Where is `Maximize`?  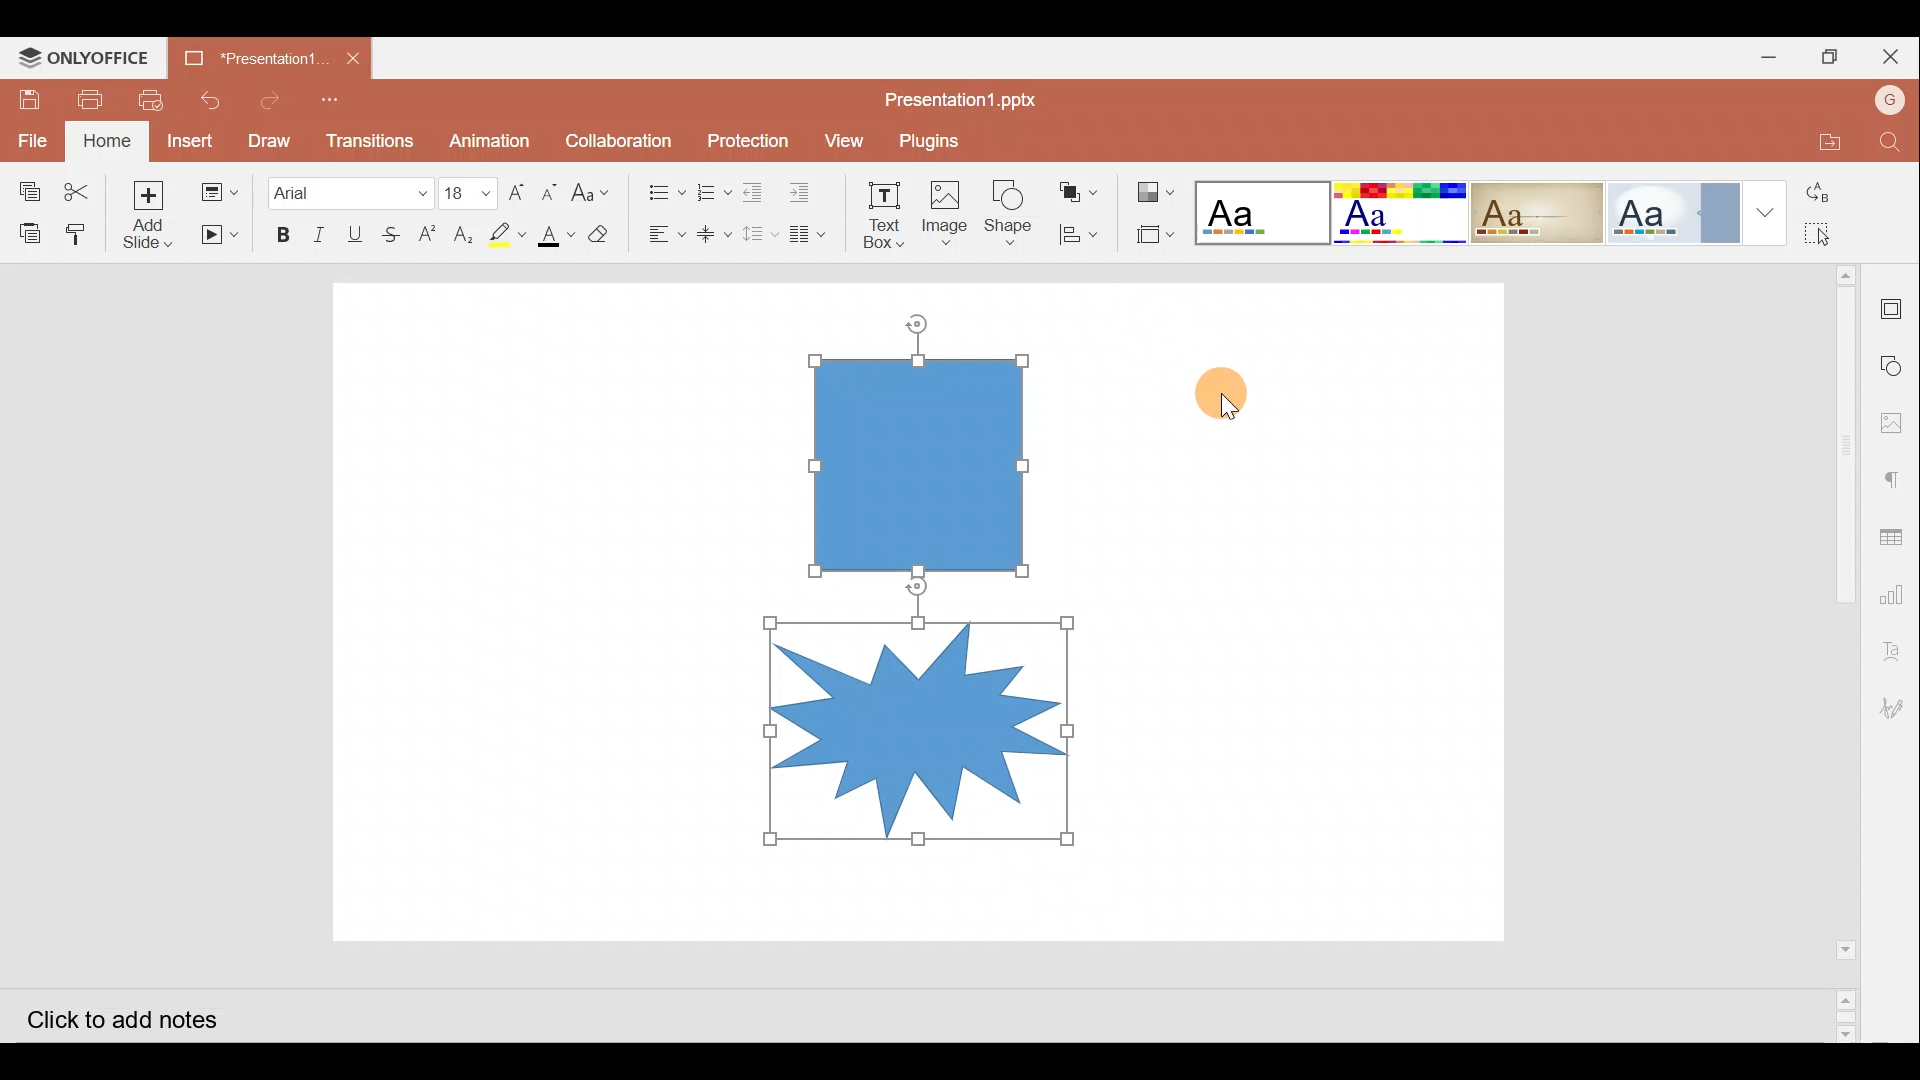
Maximize is located at coordinates (1835, 56).